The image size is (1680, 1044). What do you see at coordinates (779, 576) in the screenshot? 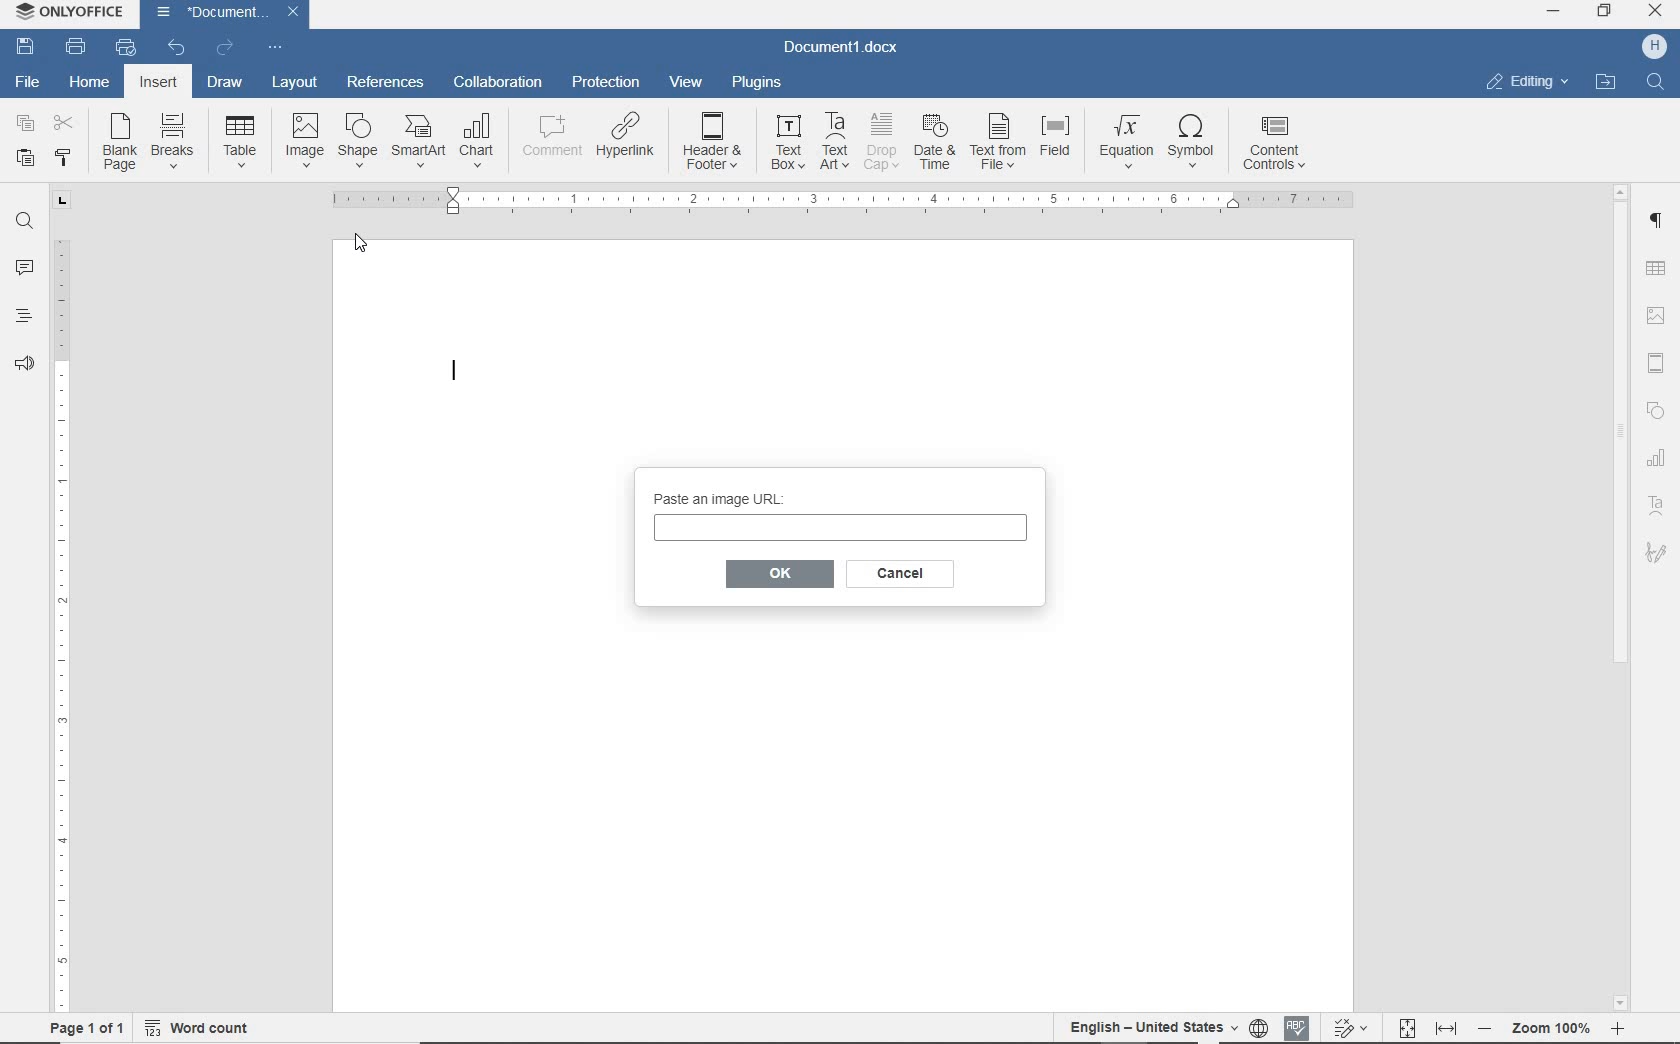
I see `OK` at bounding box center [779, 576].